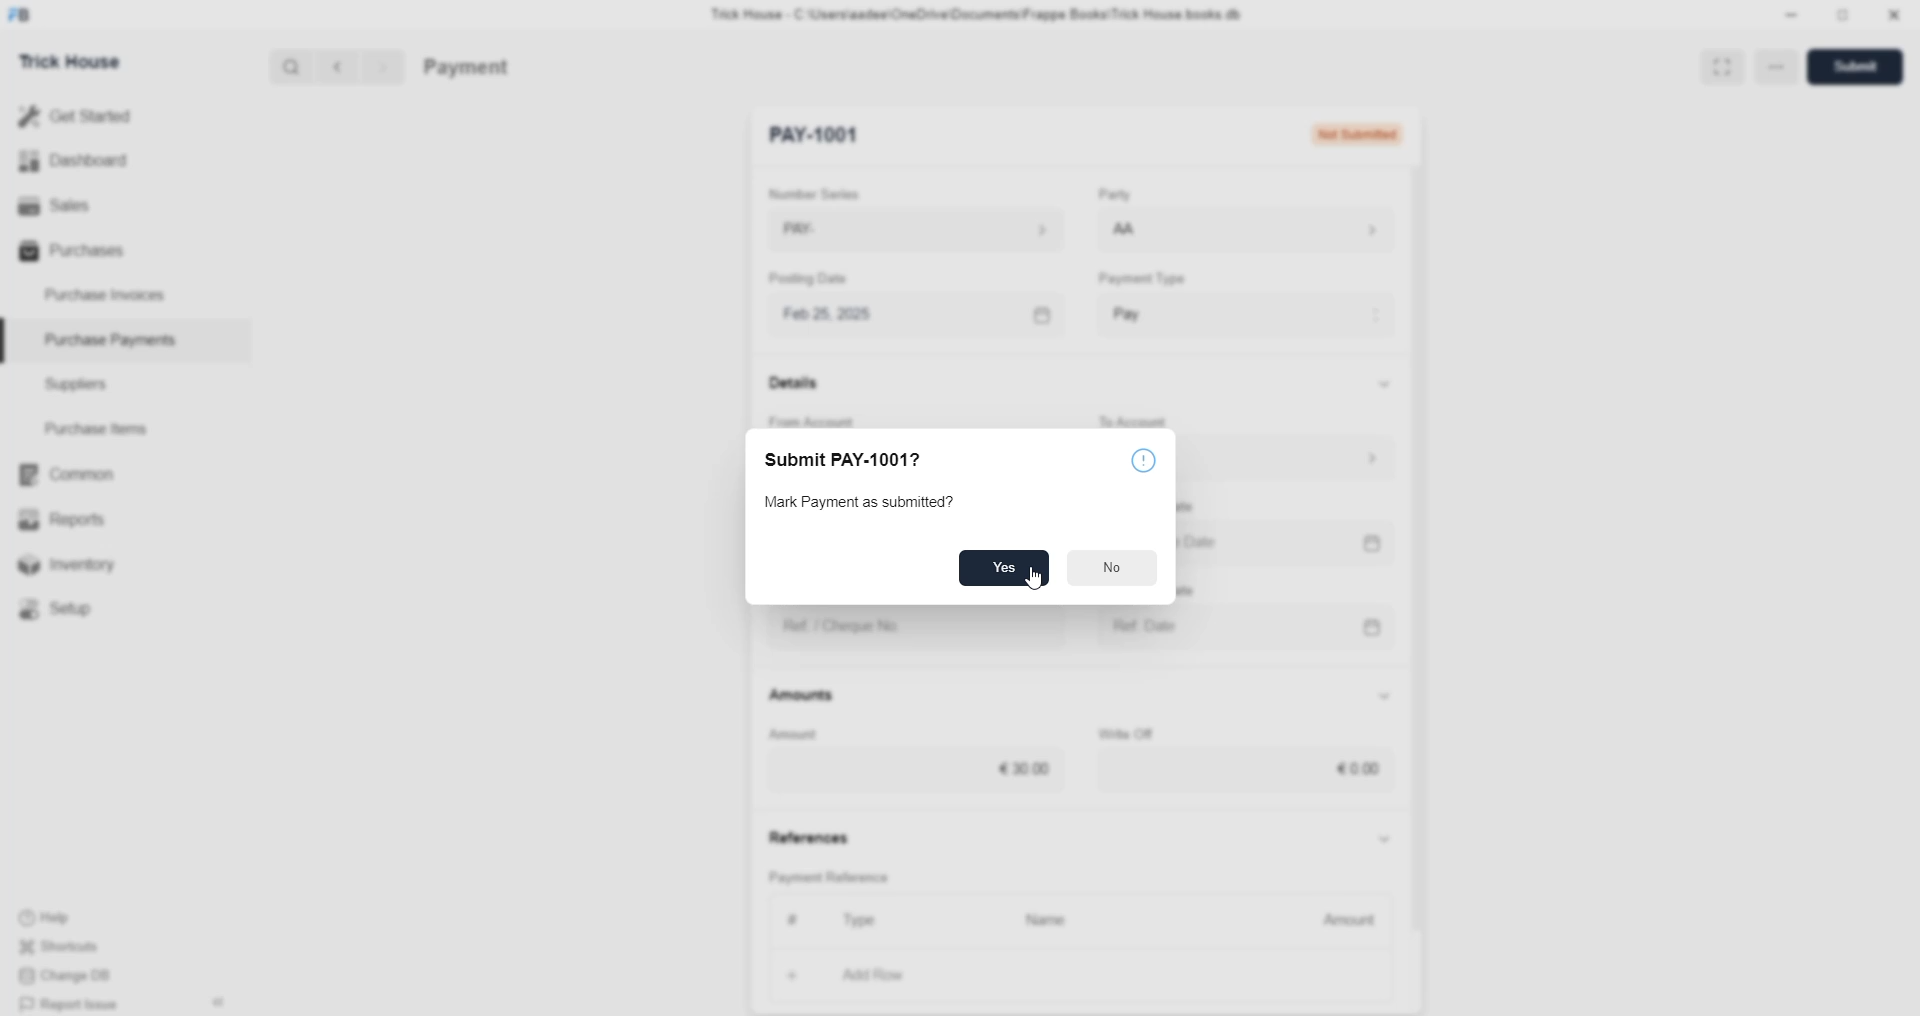 The width and height of the screenshot is (1920, 1016). I want to click on Sales, so click(52, 203).